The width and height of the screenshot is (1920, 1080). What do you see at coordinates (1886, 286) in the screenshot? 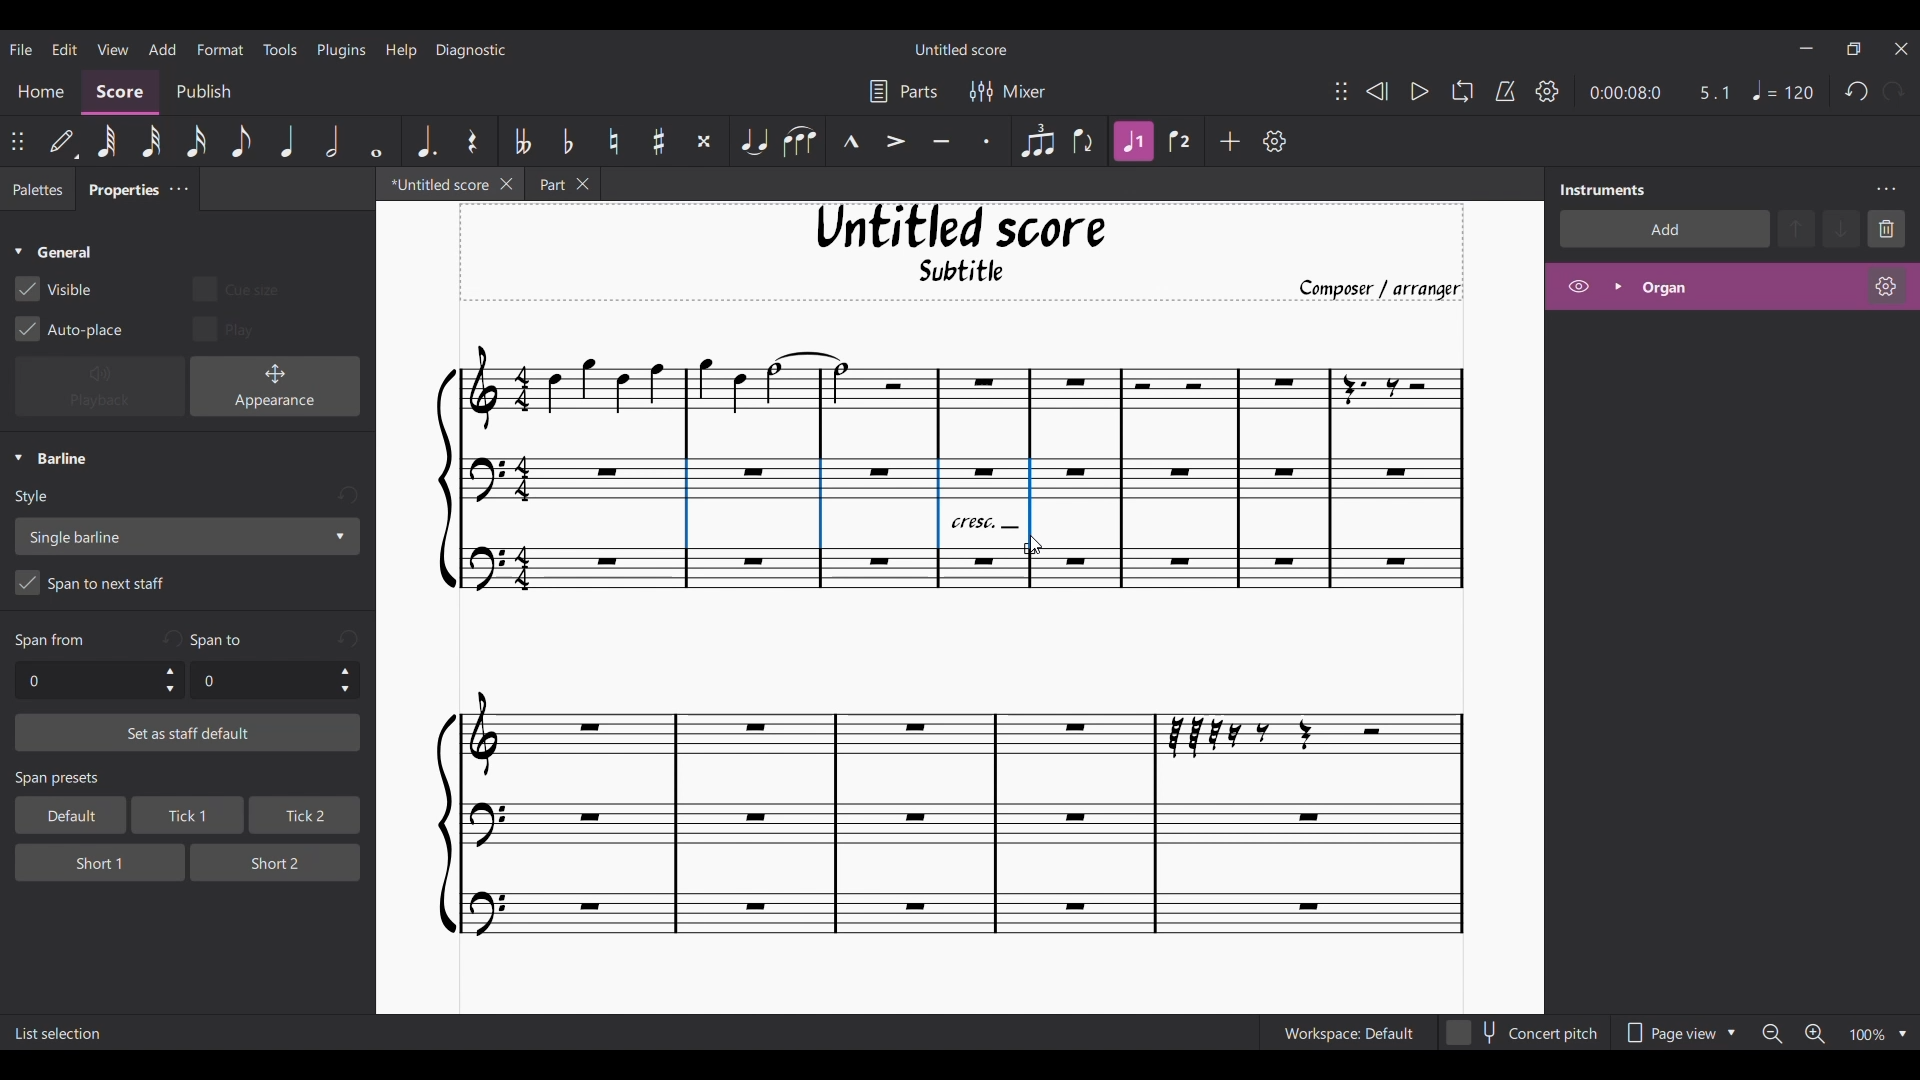
I see `Organ settings` at bounding box center [1886, 286].